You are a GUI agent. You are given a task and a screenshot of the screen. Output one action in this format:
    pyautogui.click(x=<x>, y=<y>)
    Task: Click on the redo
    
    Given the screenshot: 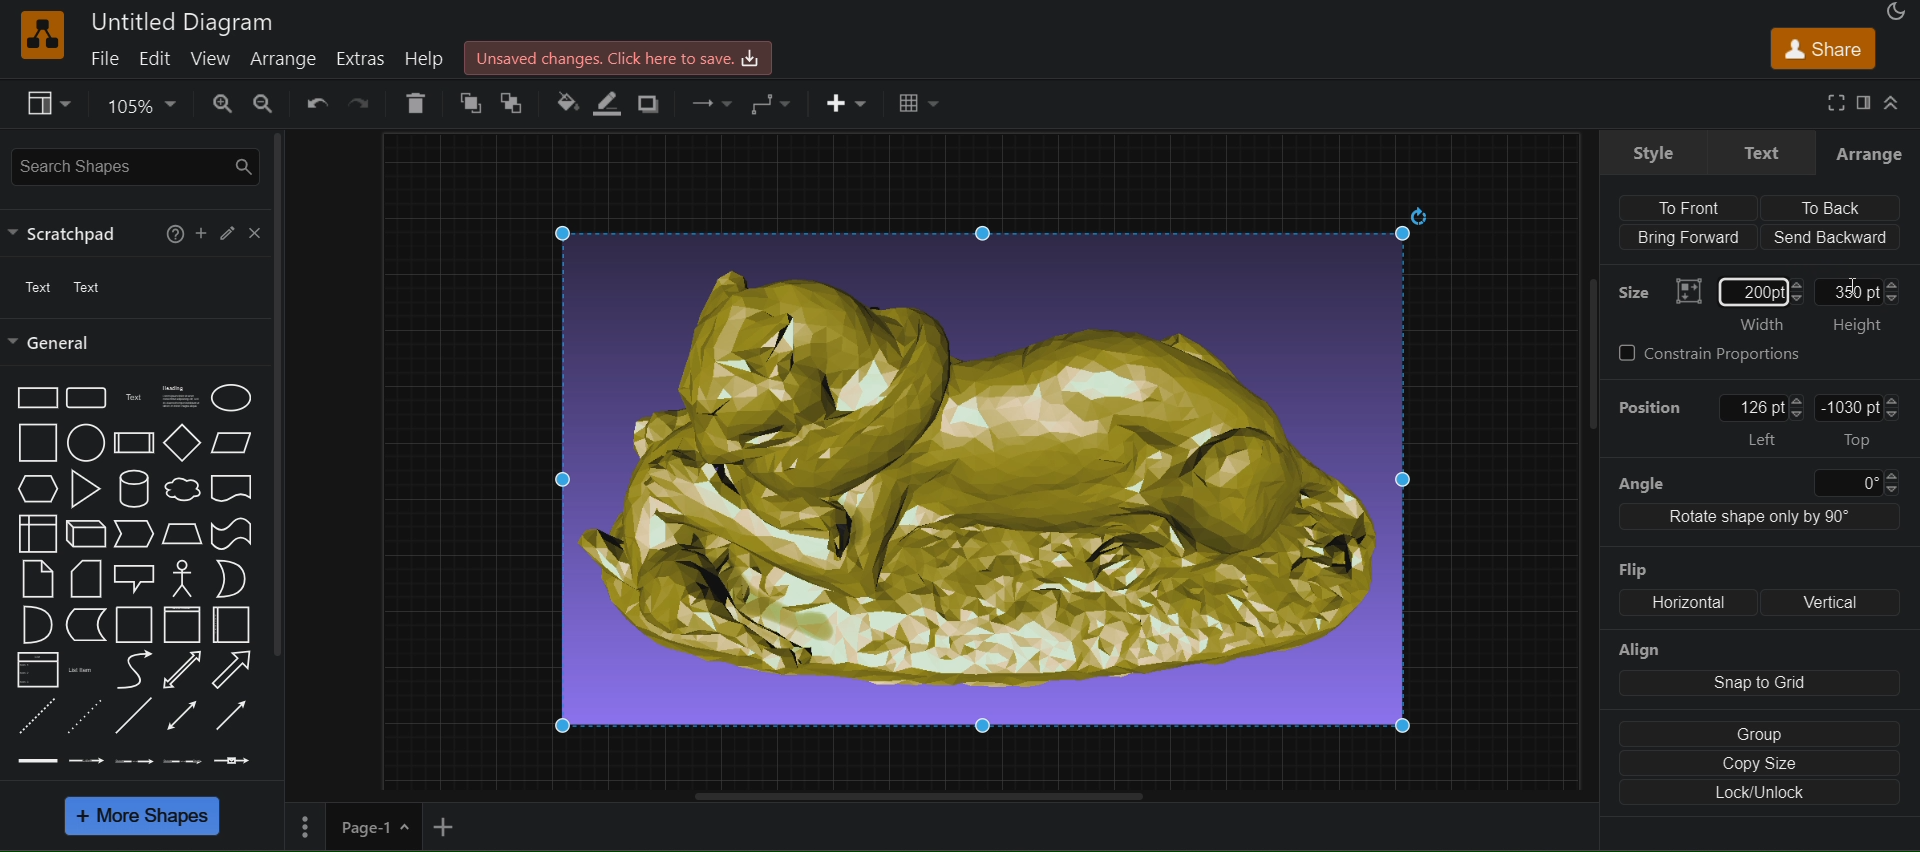 What is the action you would take?
    pyautogui.click(x=361, y=103)
    